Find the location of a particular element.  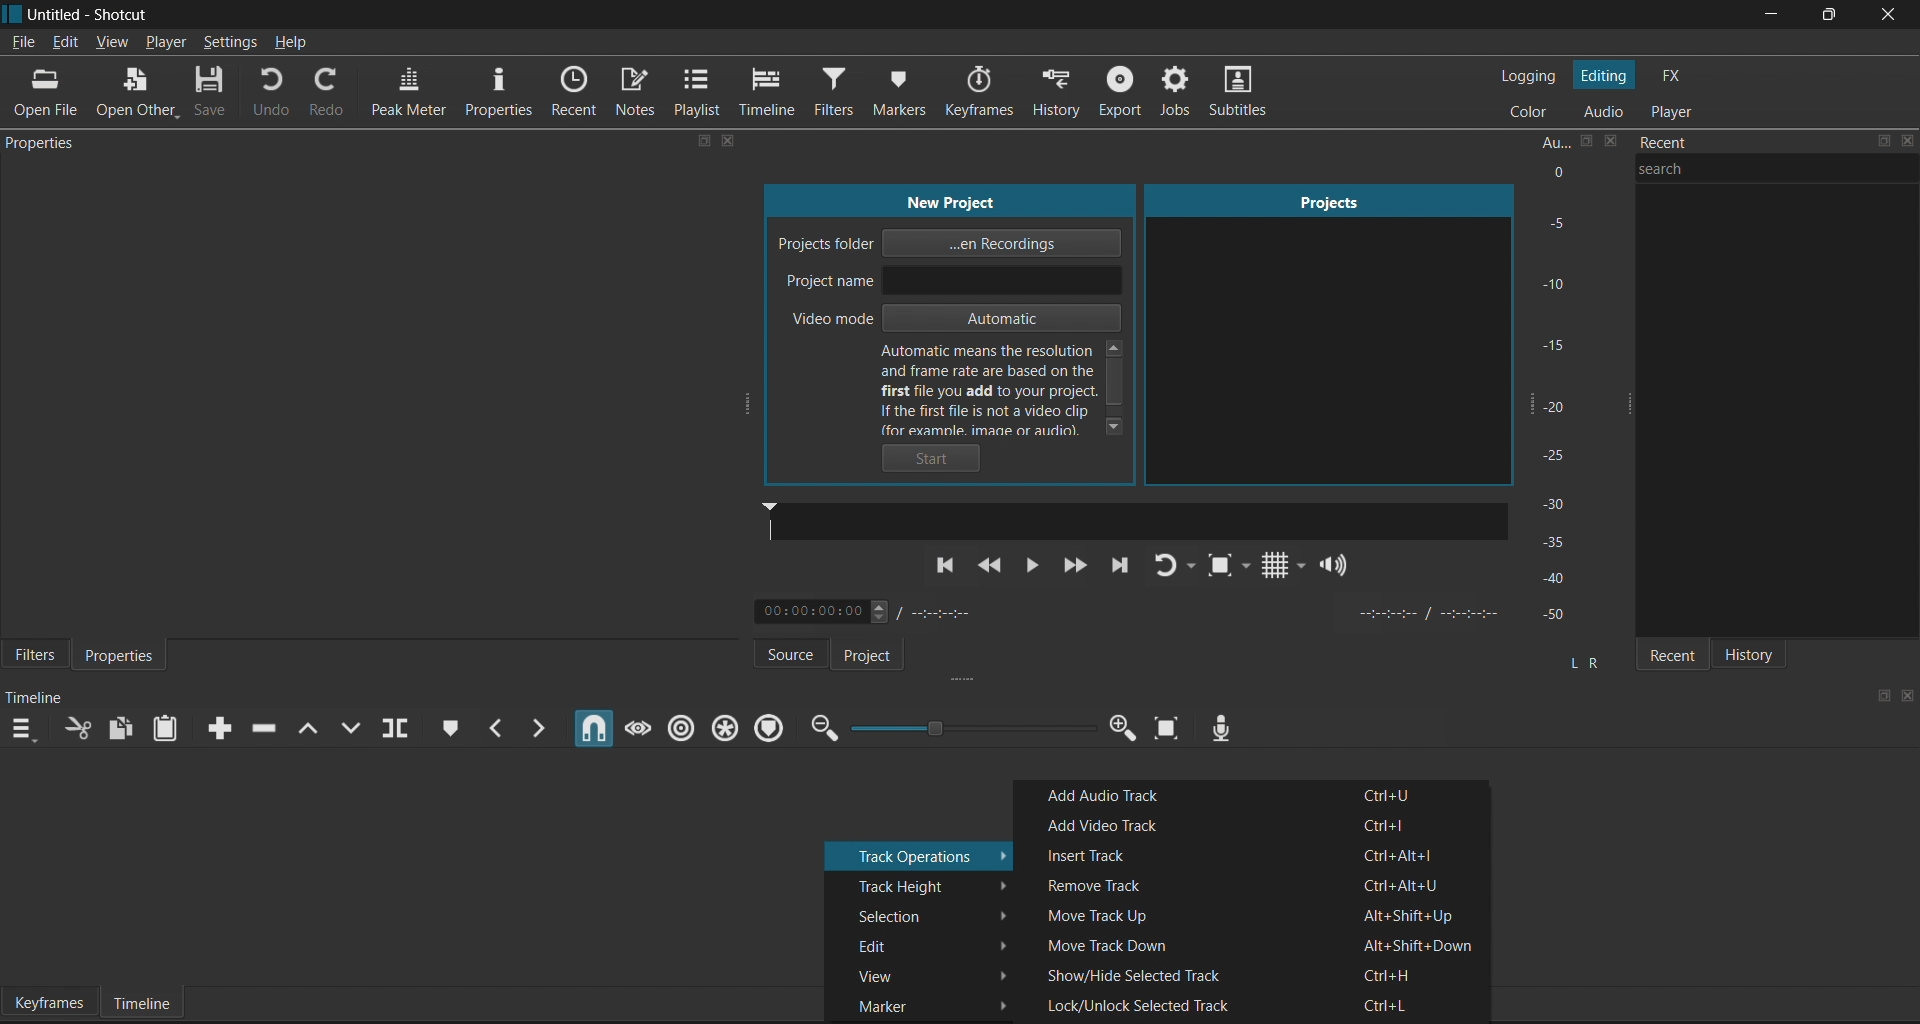

Overwrite is located at coordinates (359, 727).